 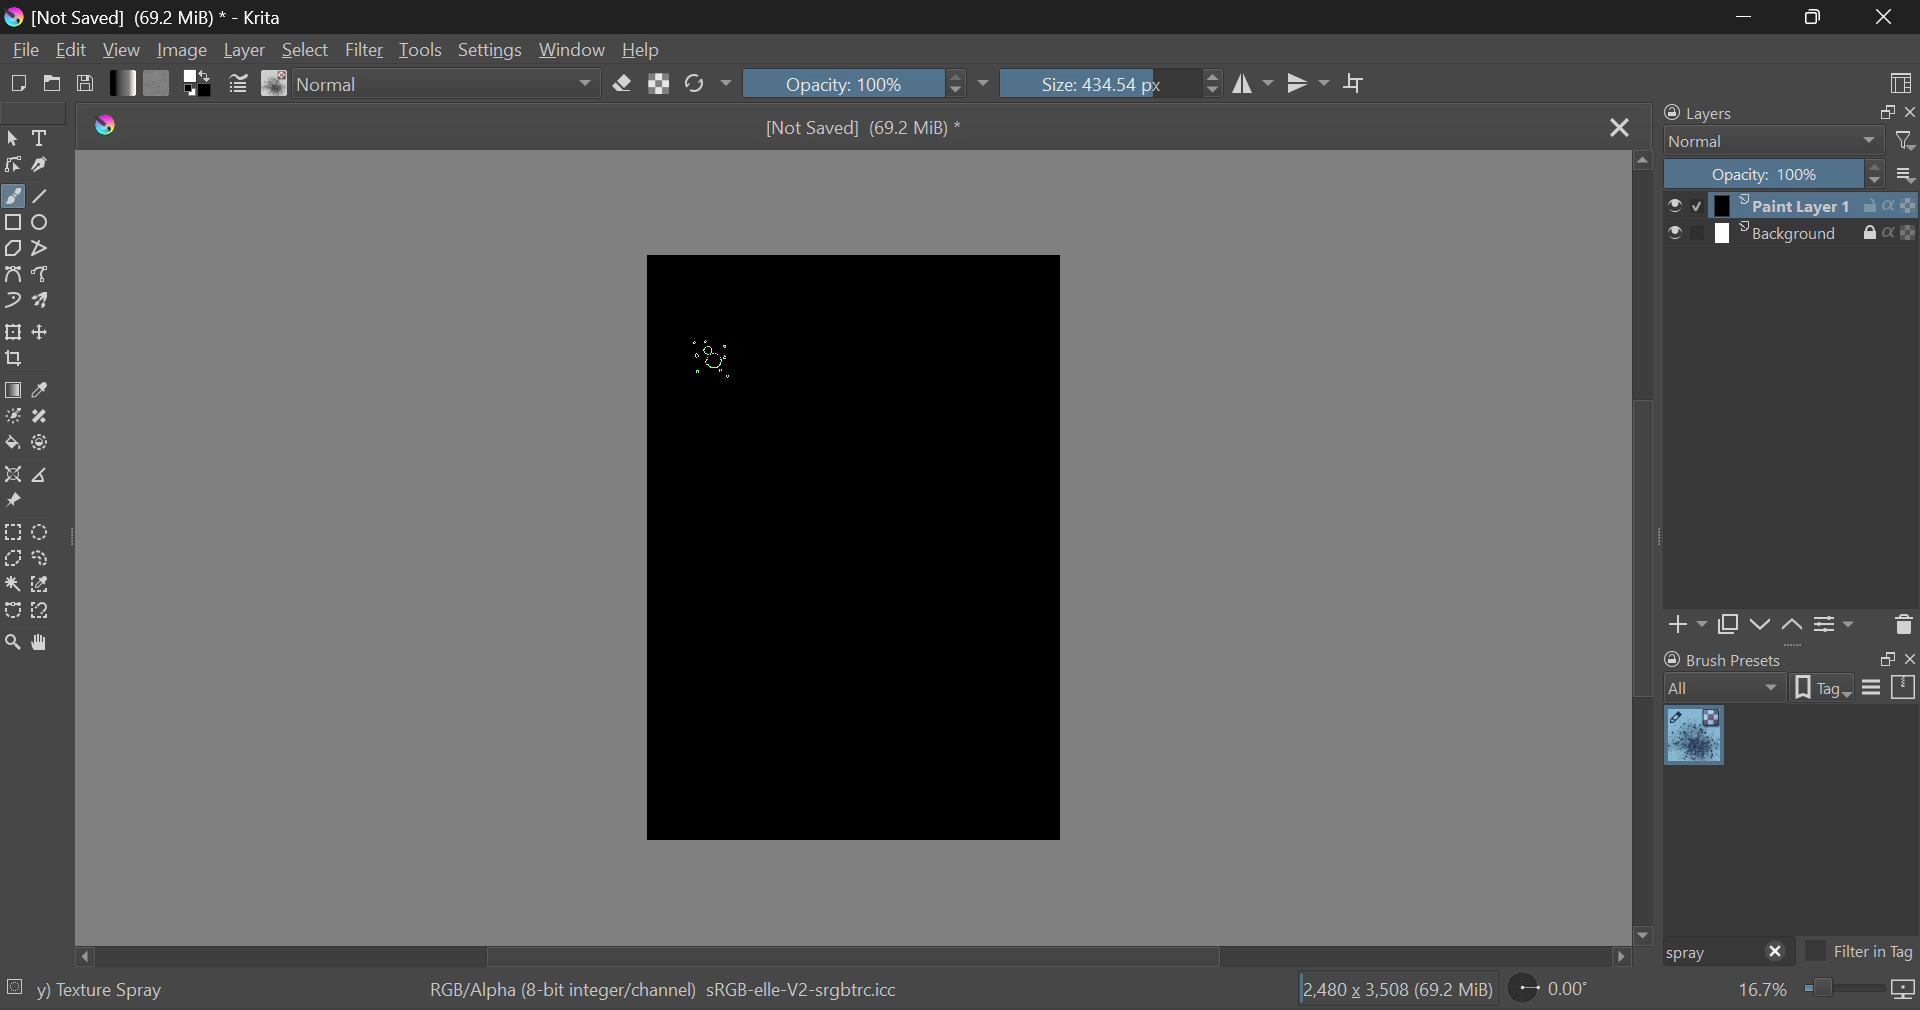 What do you see at coordinates (12, 138) in the screenshot?
I see `Select` at bounding box center [12, 138].